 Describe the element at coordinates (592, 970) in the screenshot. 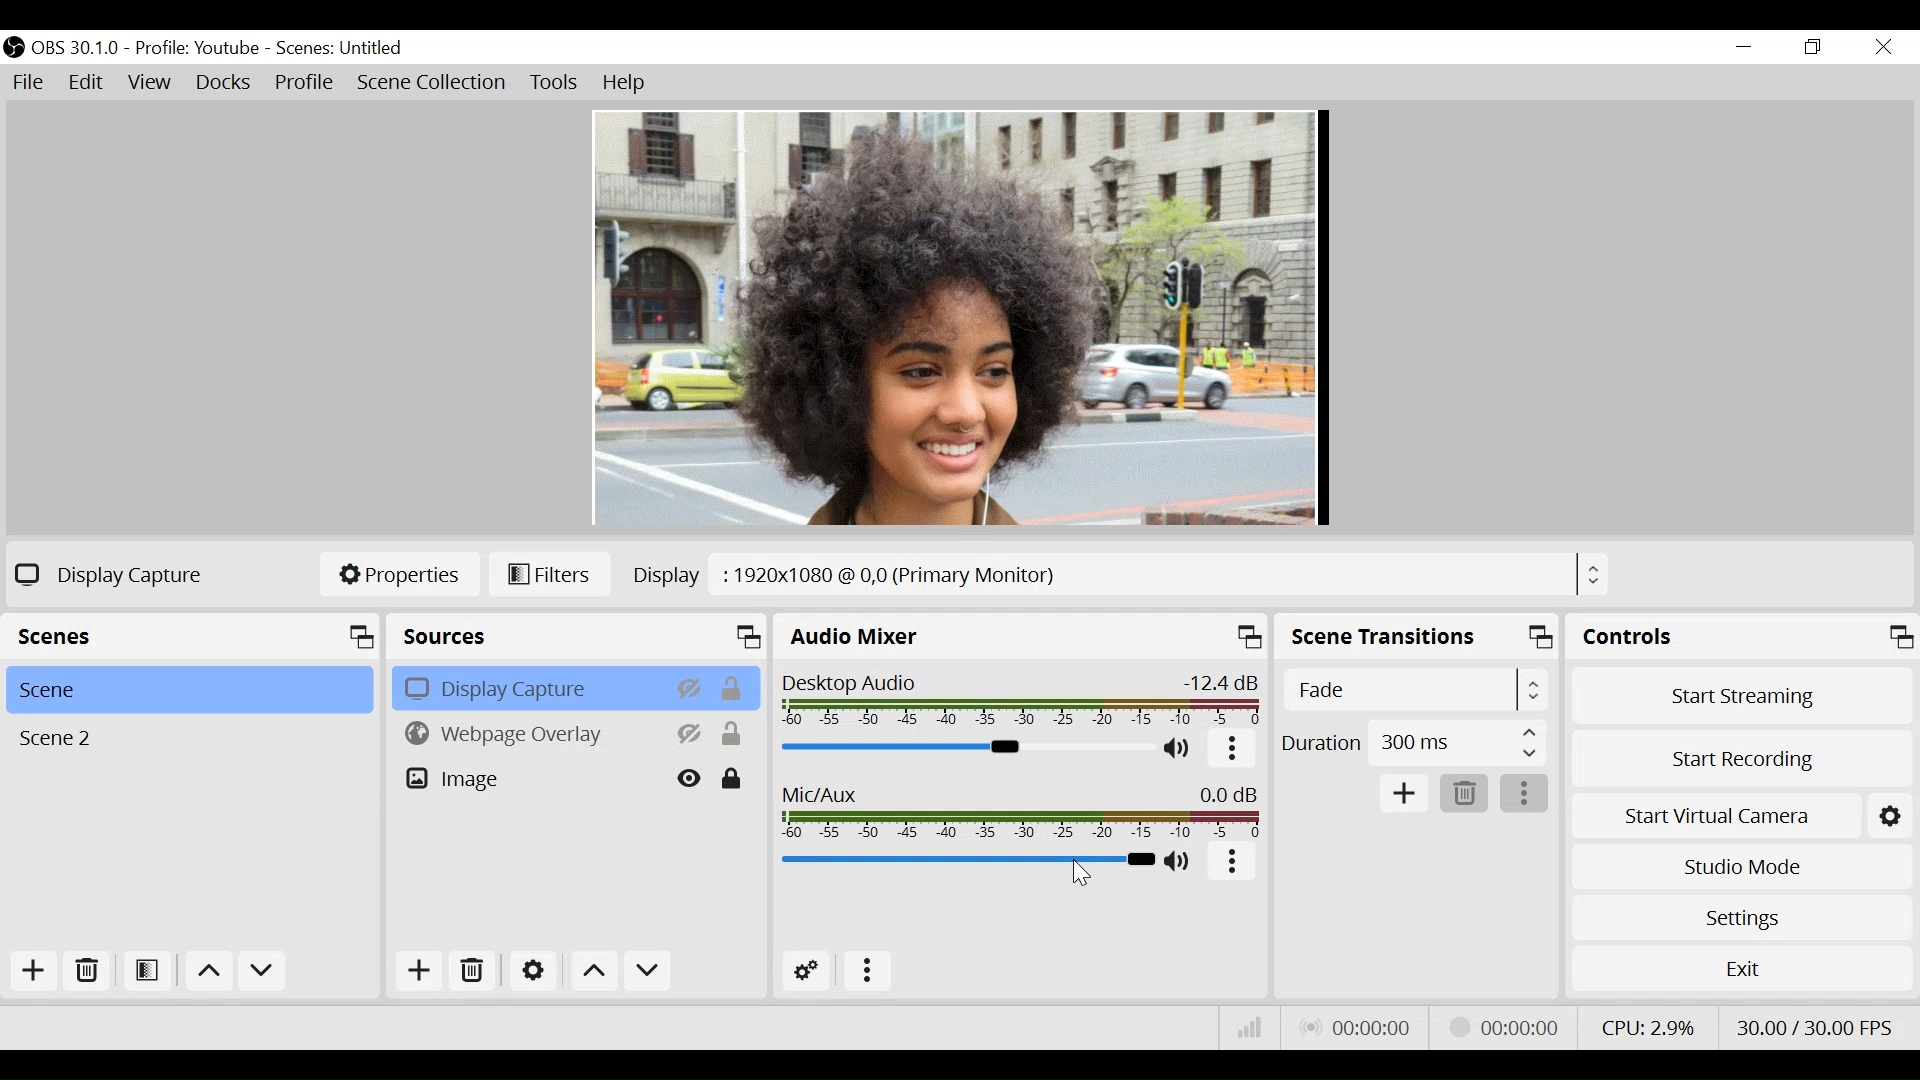

I see `Move up` at that location.